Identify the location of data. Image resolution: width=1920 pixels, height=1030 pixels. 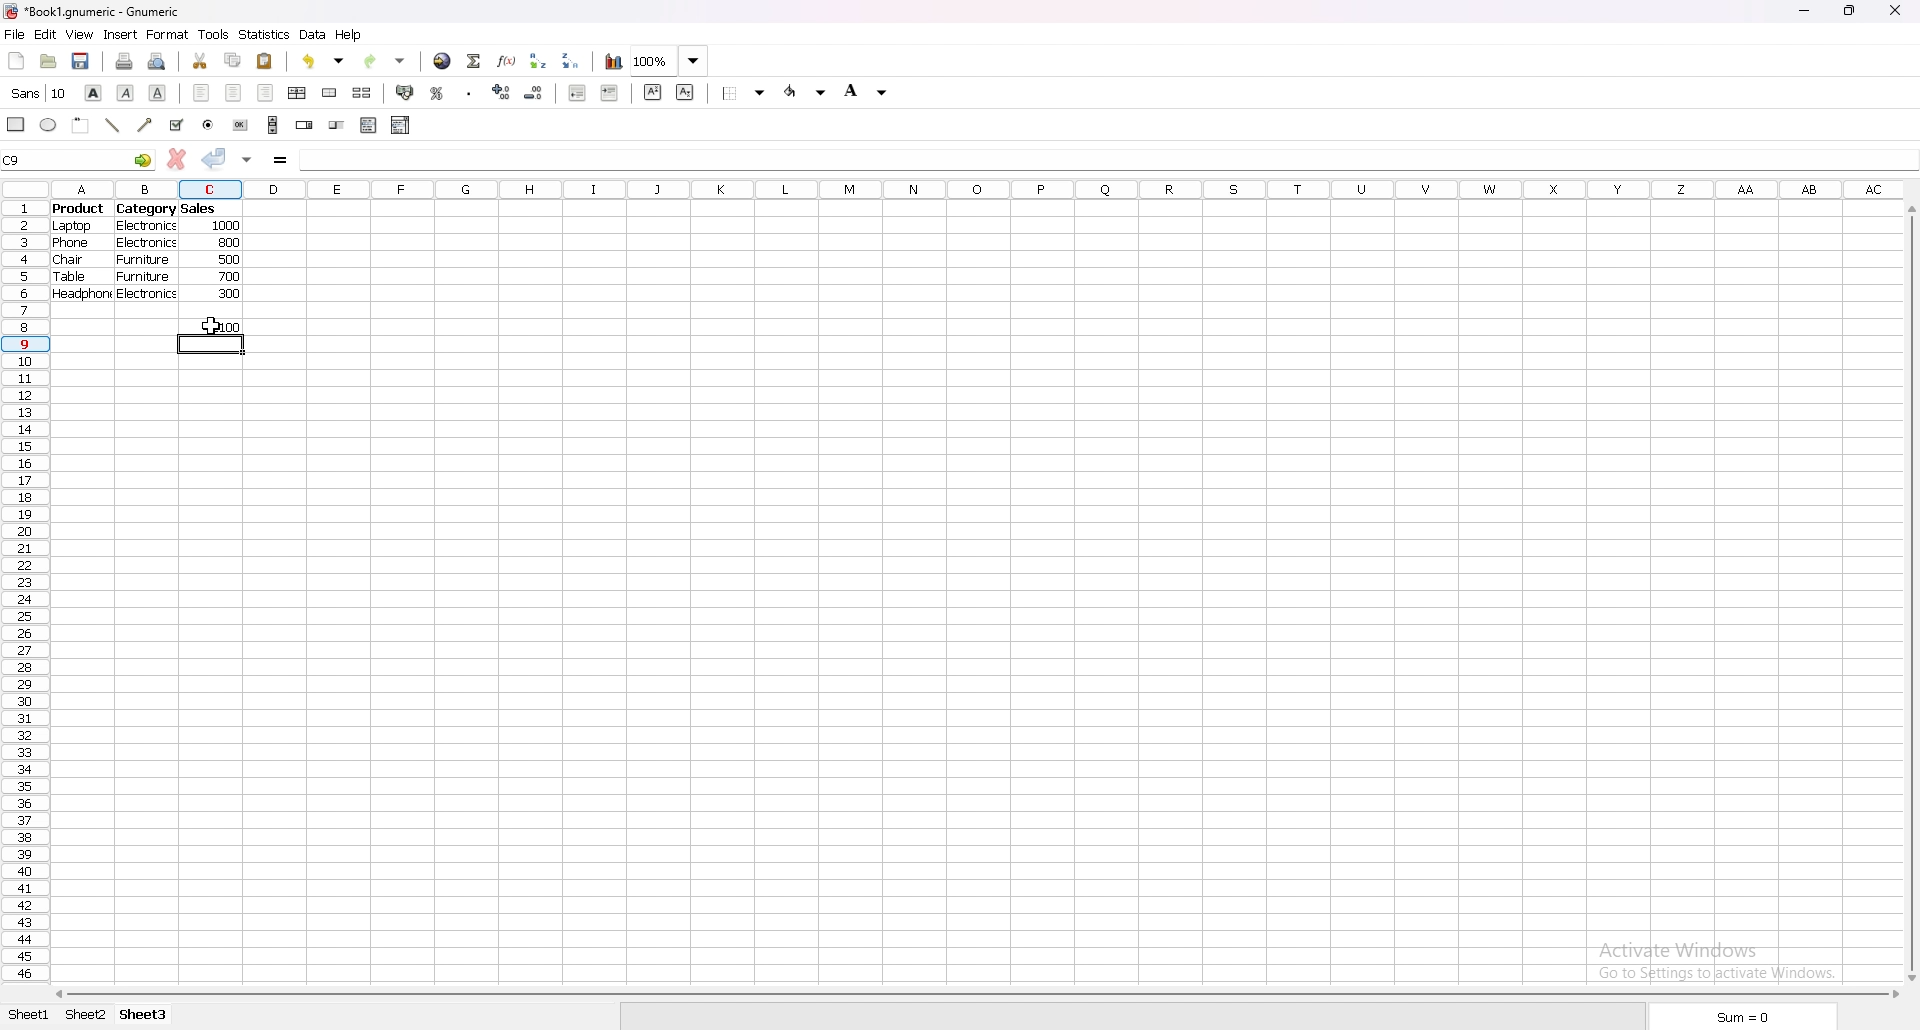
(312, 34).